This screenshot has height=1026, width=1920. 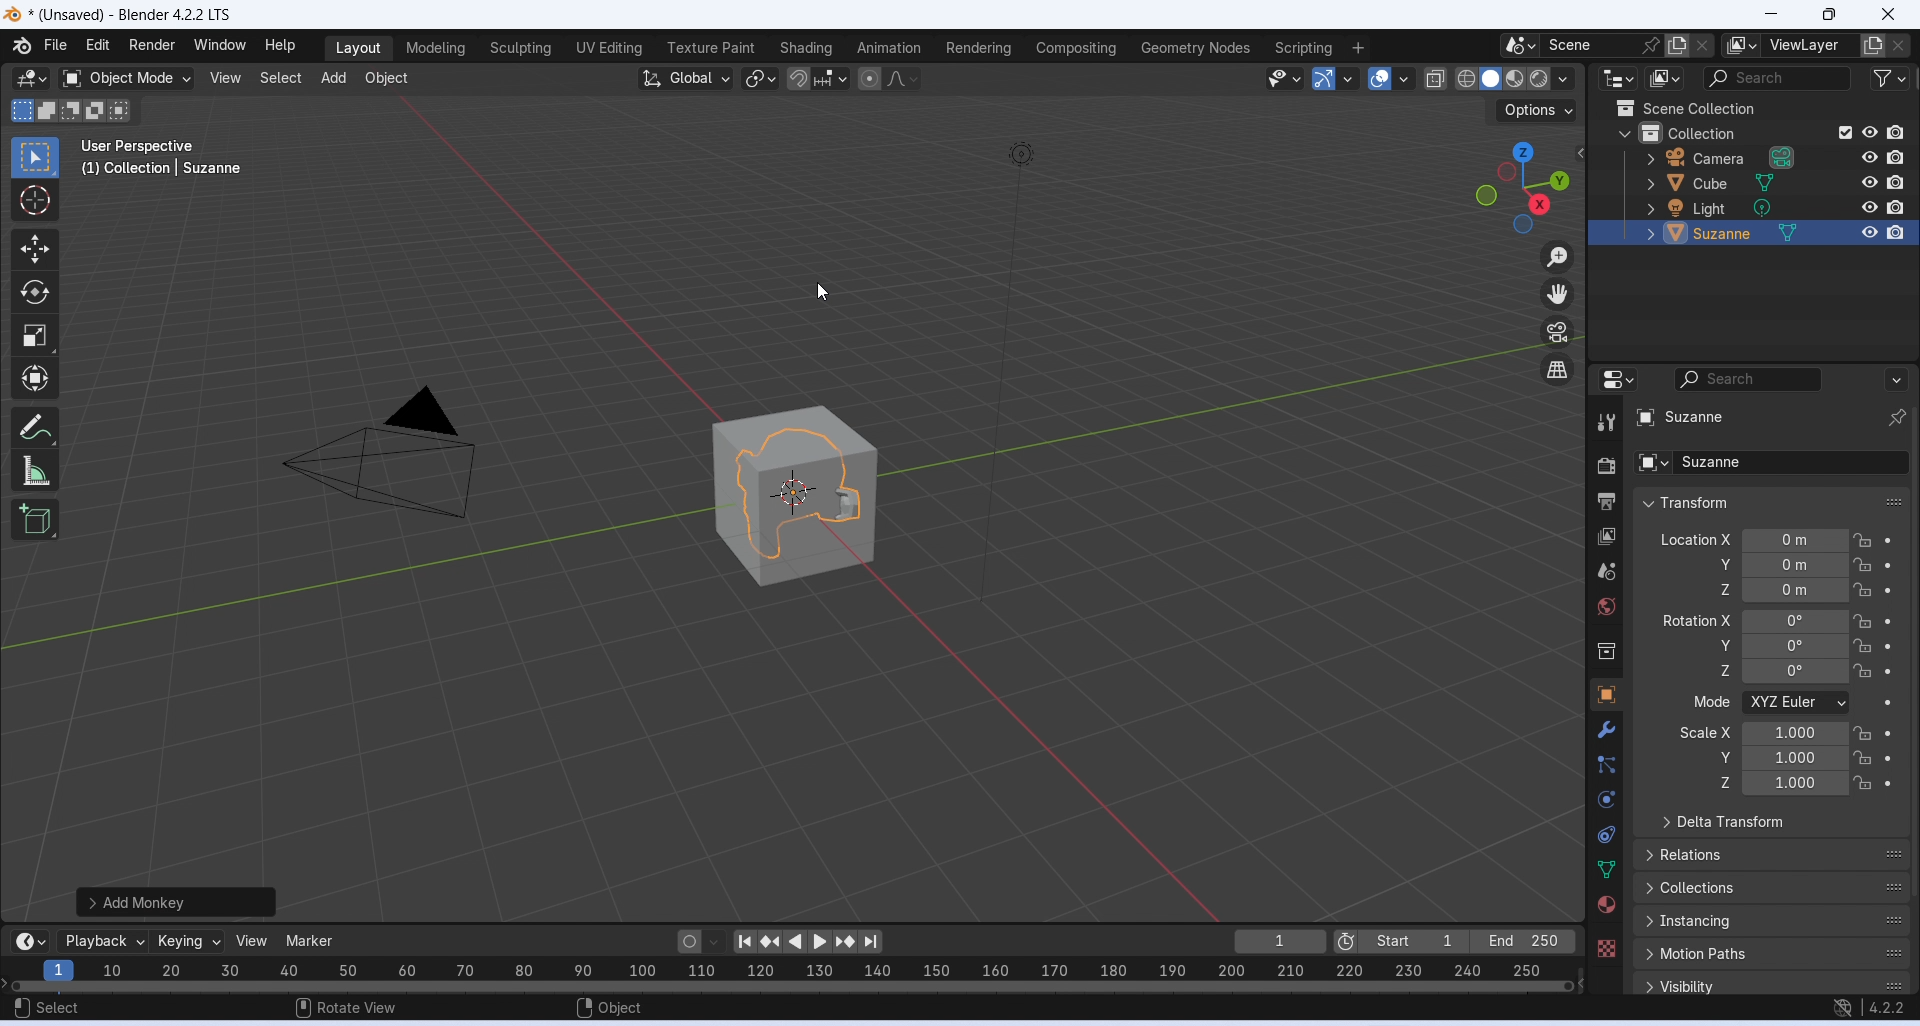 What do you see at coordinates (1795, 732) in the screenshot?
I see `scale` at bounding box center [1795, 732].